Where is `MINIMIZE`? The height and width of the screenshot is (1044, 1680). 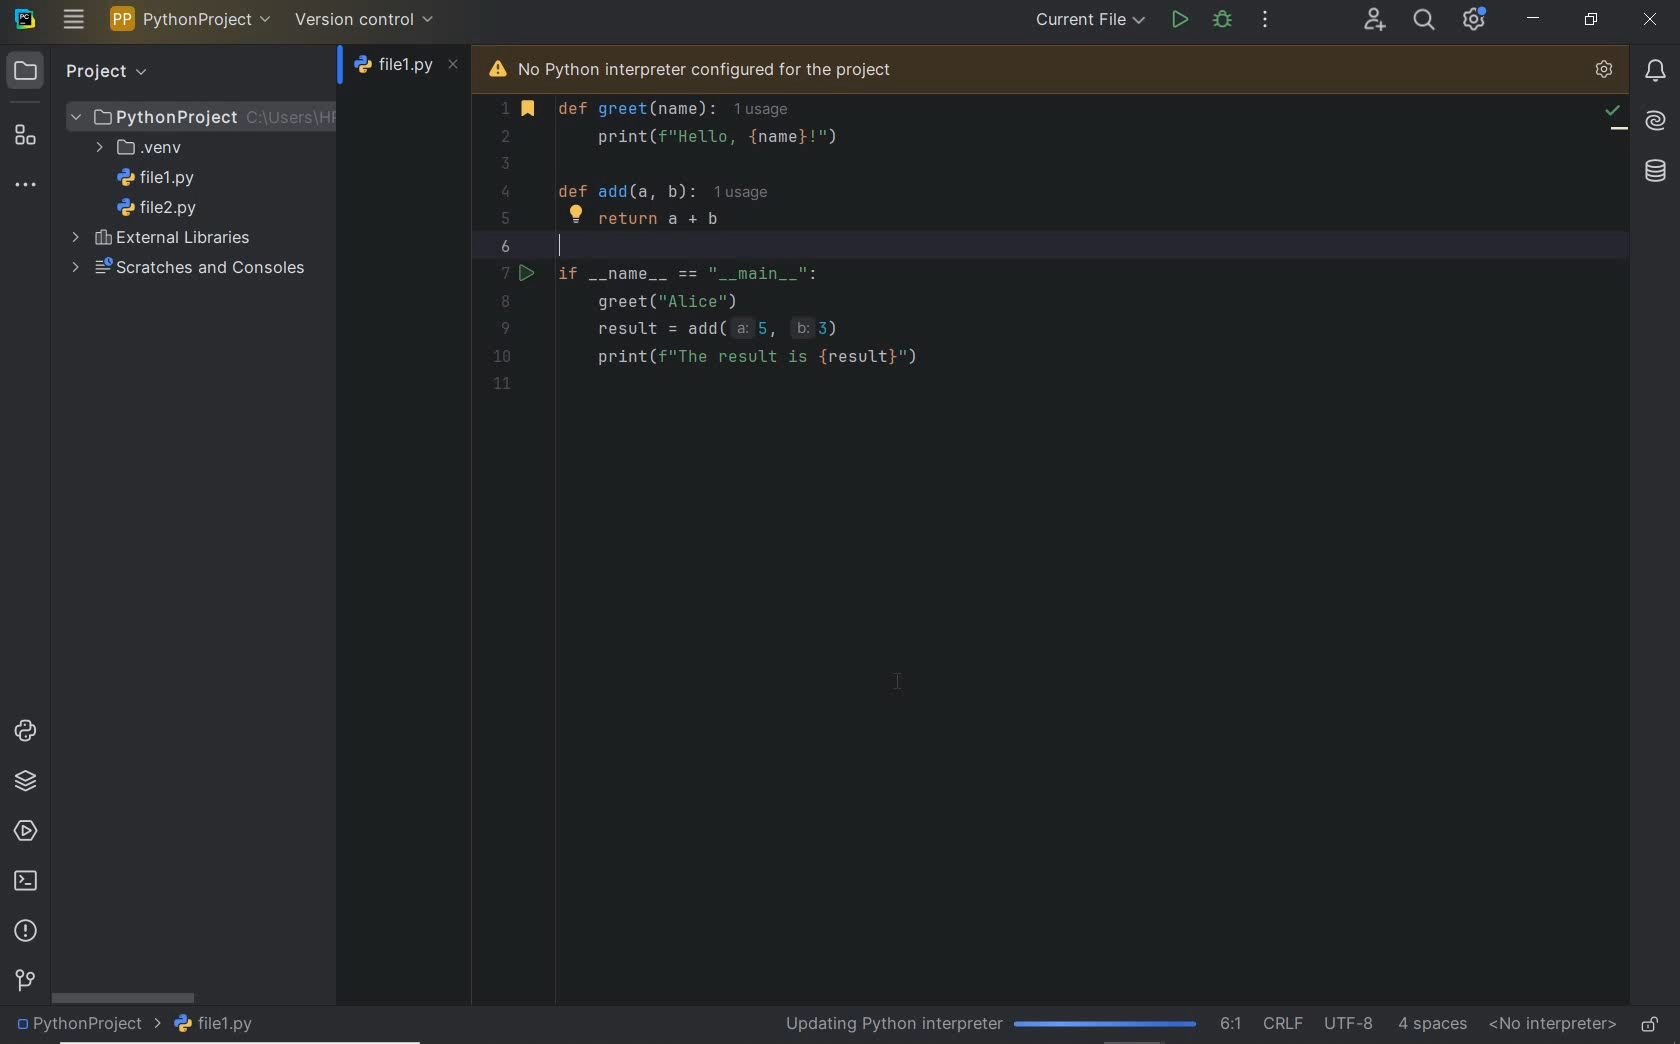 MINIMIZE is located at coordinates (1534, 18).